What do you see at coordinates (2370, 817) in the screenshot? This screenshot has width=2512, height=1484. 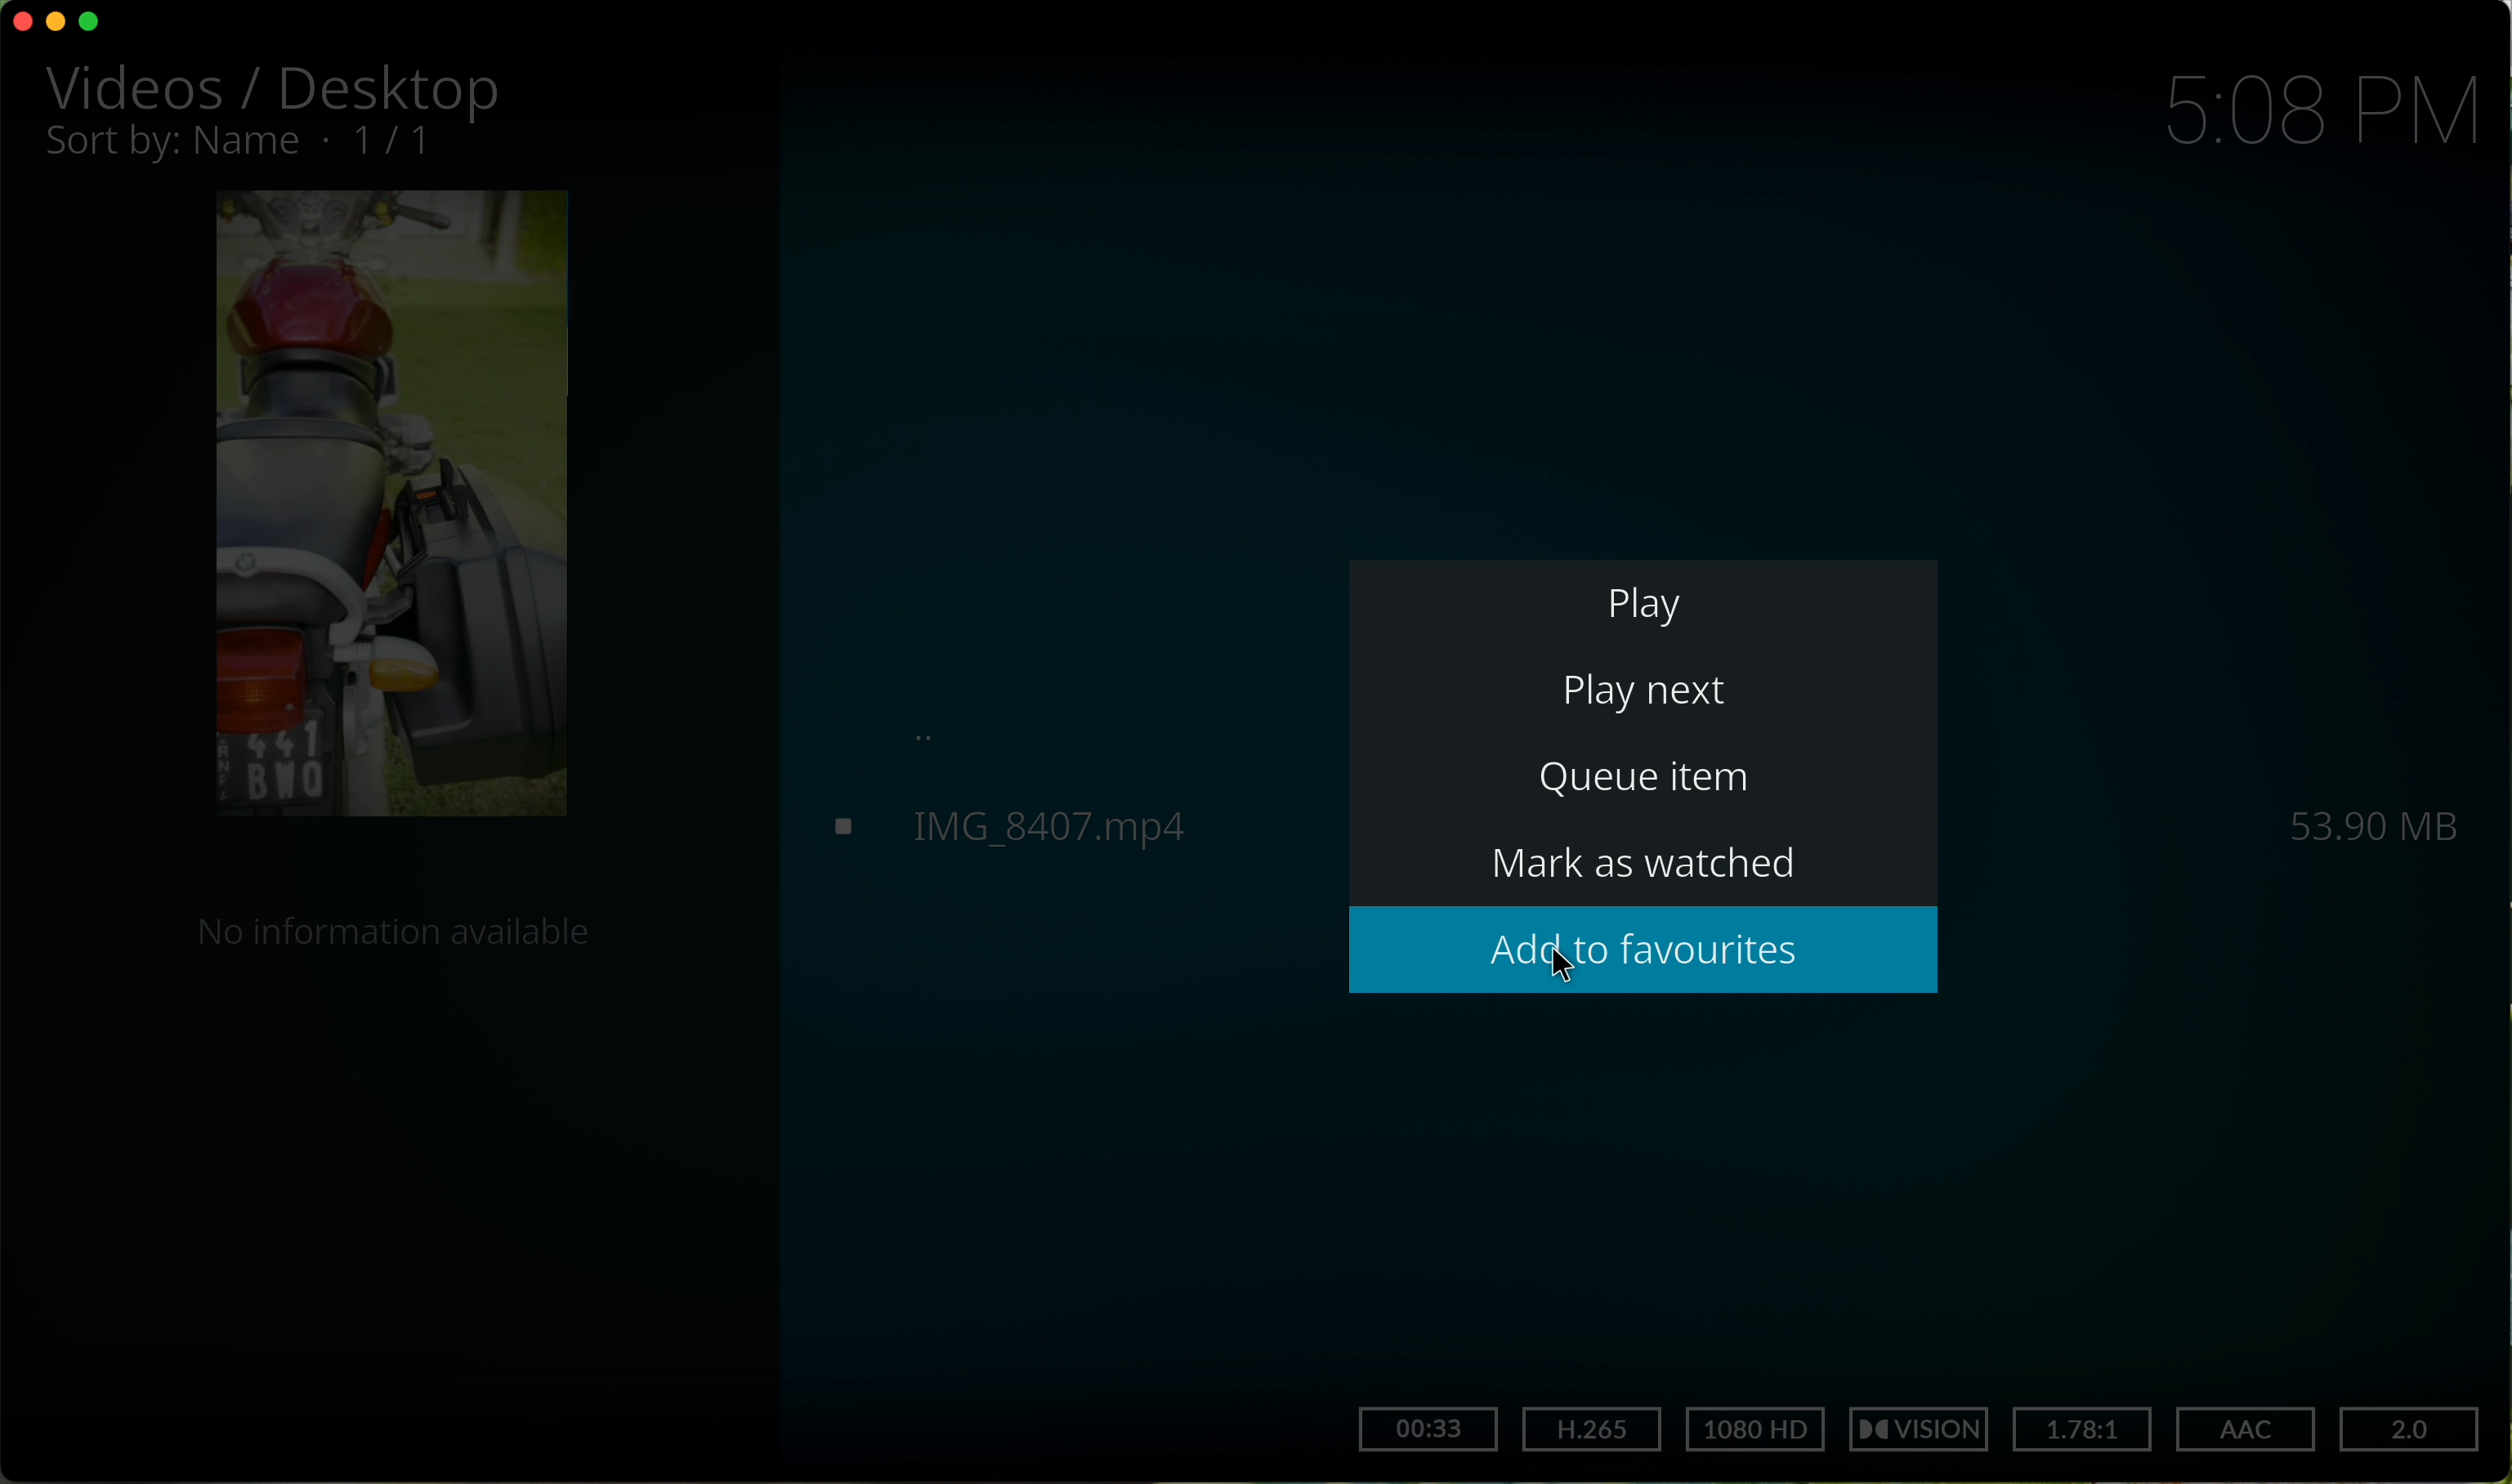 I see `53.90 MB` at bounding box center [2370, 817].